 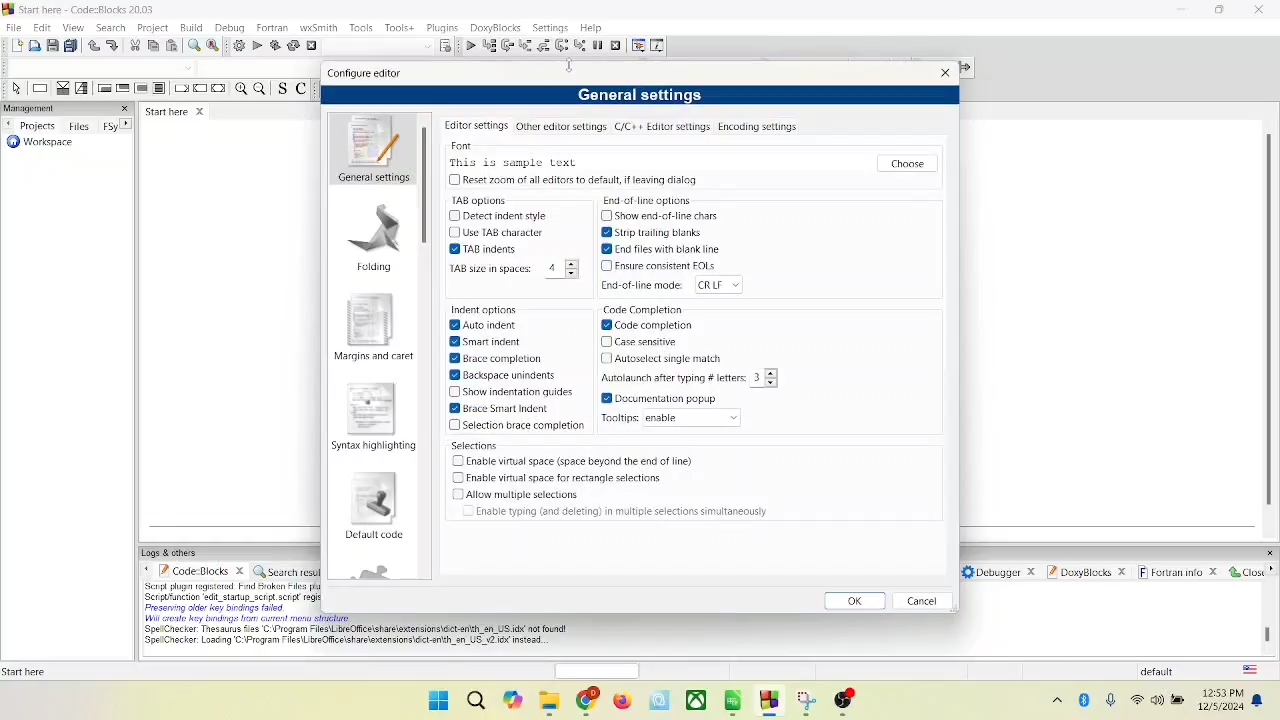 What do you see at coordinates (94, 46) in the screenshot?
I see `undo` at bounding box center [94, 46].